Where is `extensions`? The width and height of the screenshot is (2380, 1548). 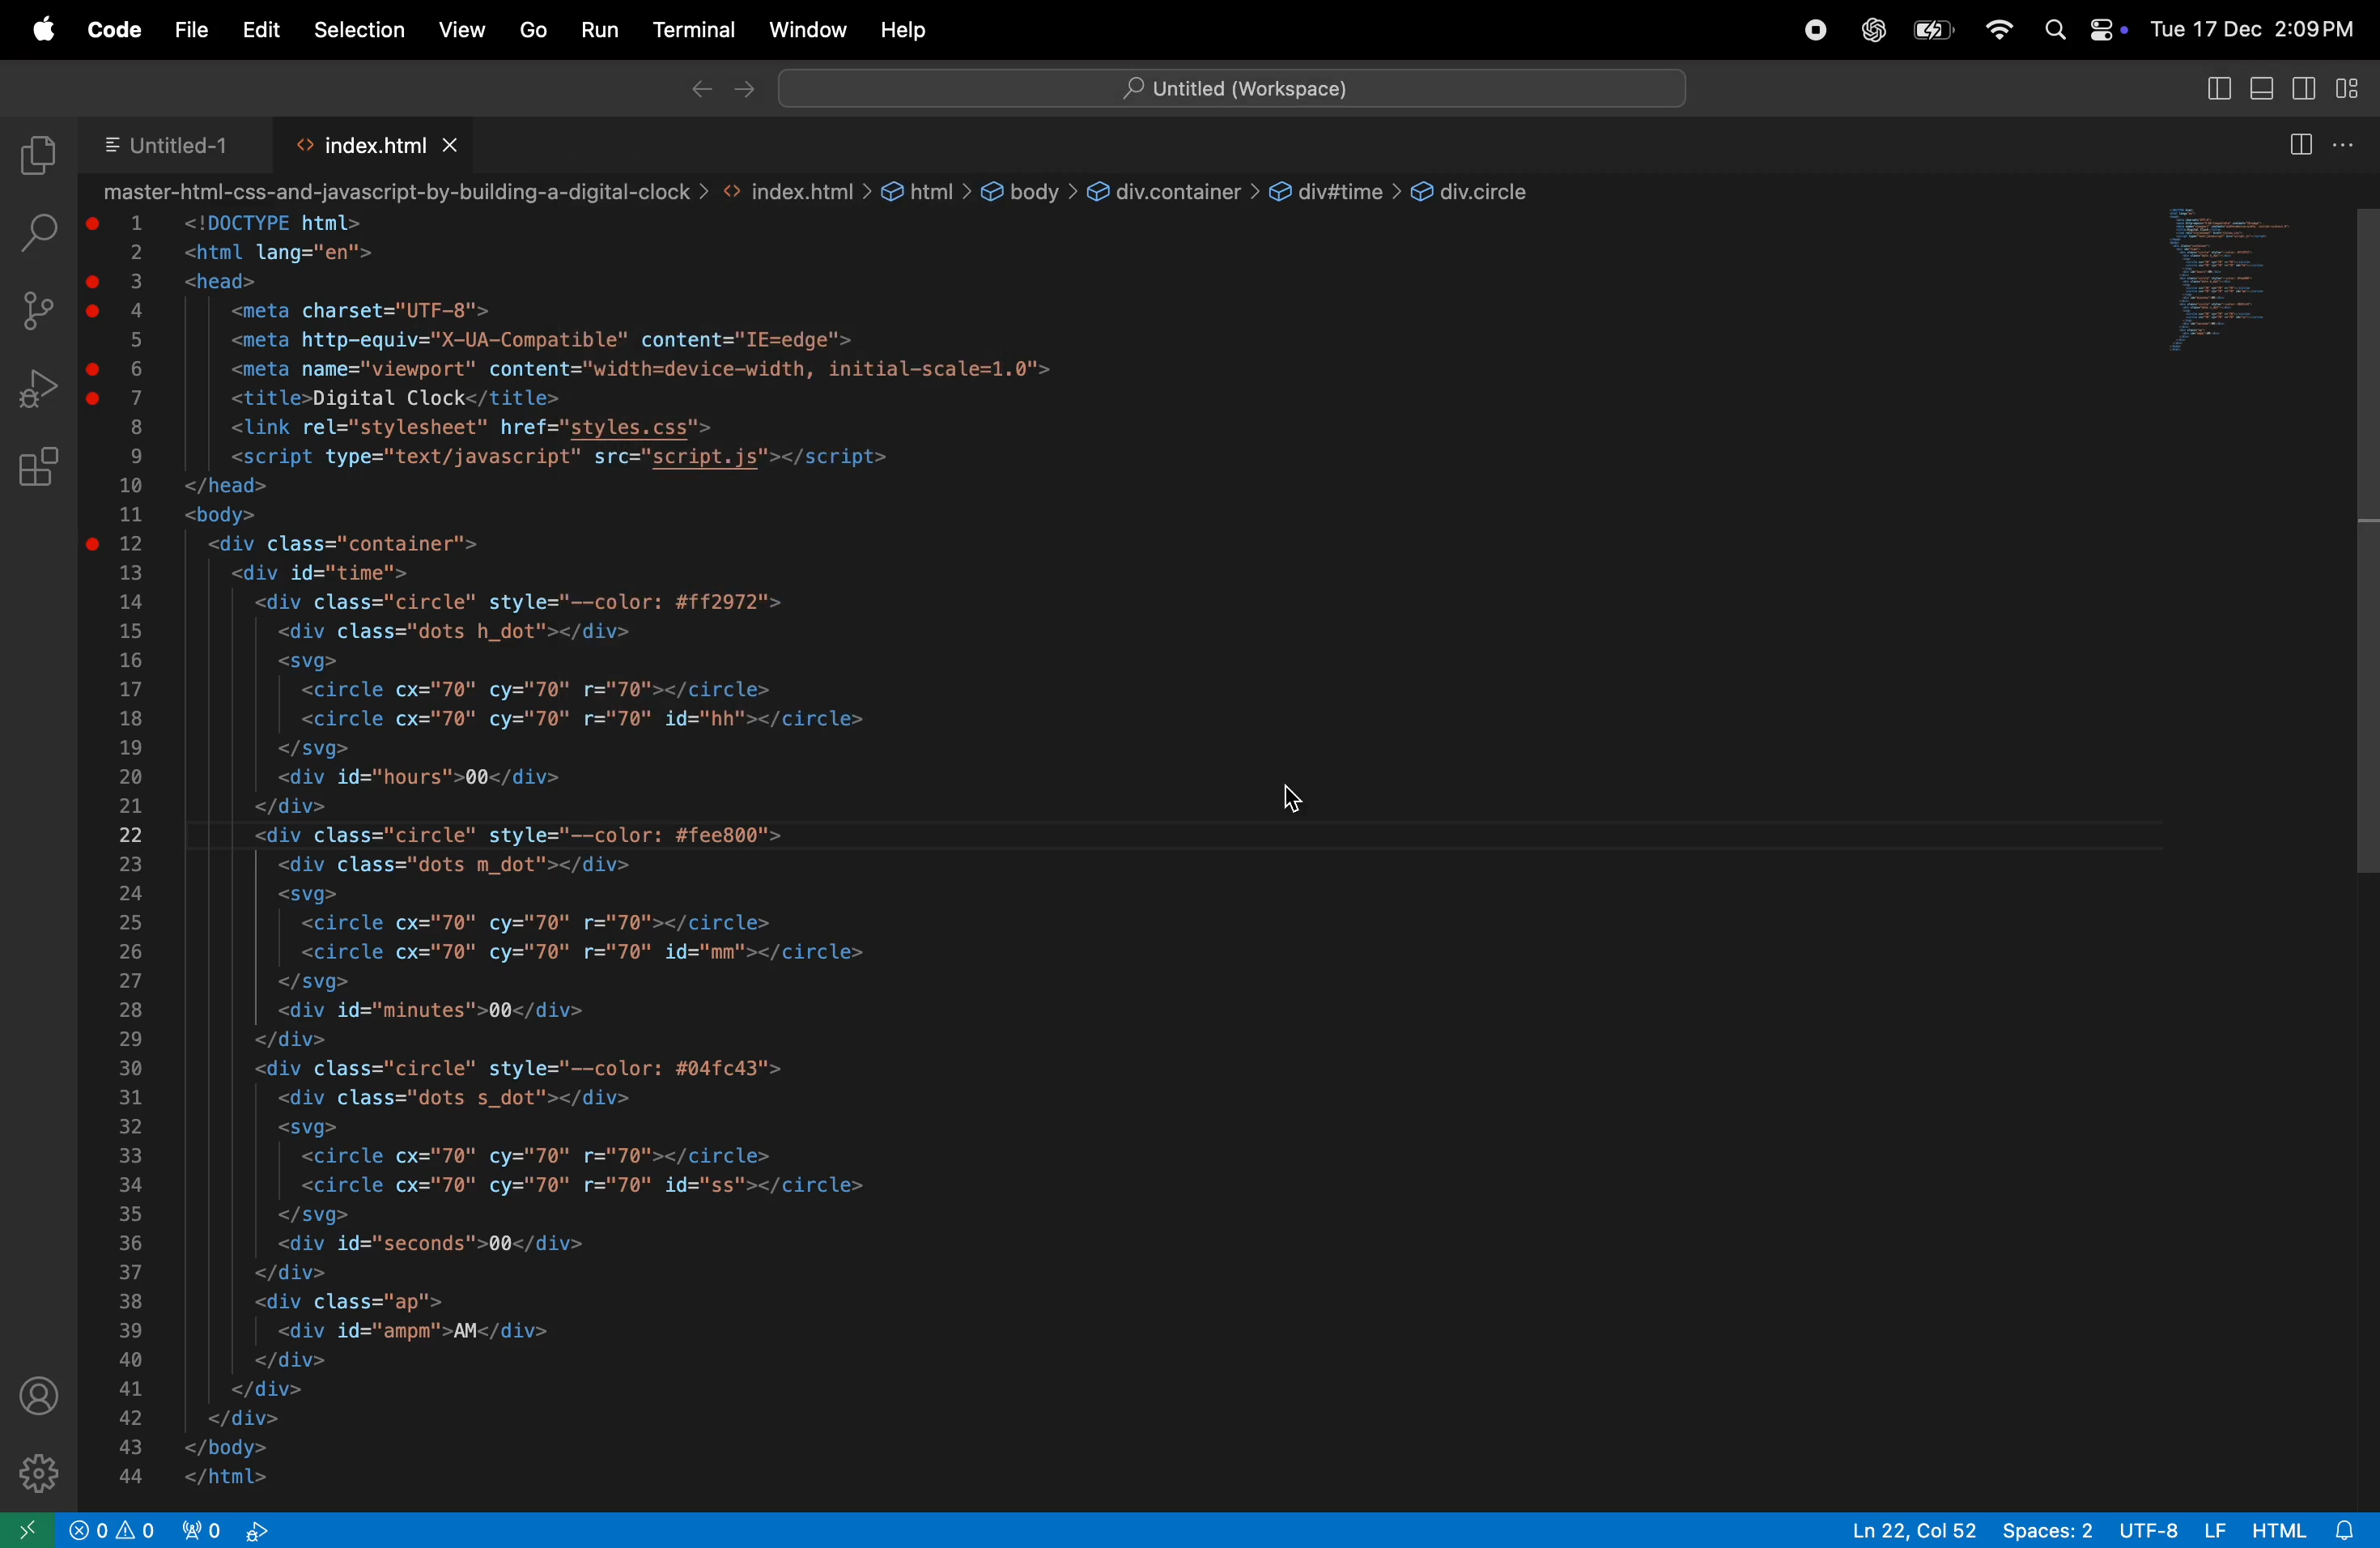
extensions is located at coordinates (36, 470).